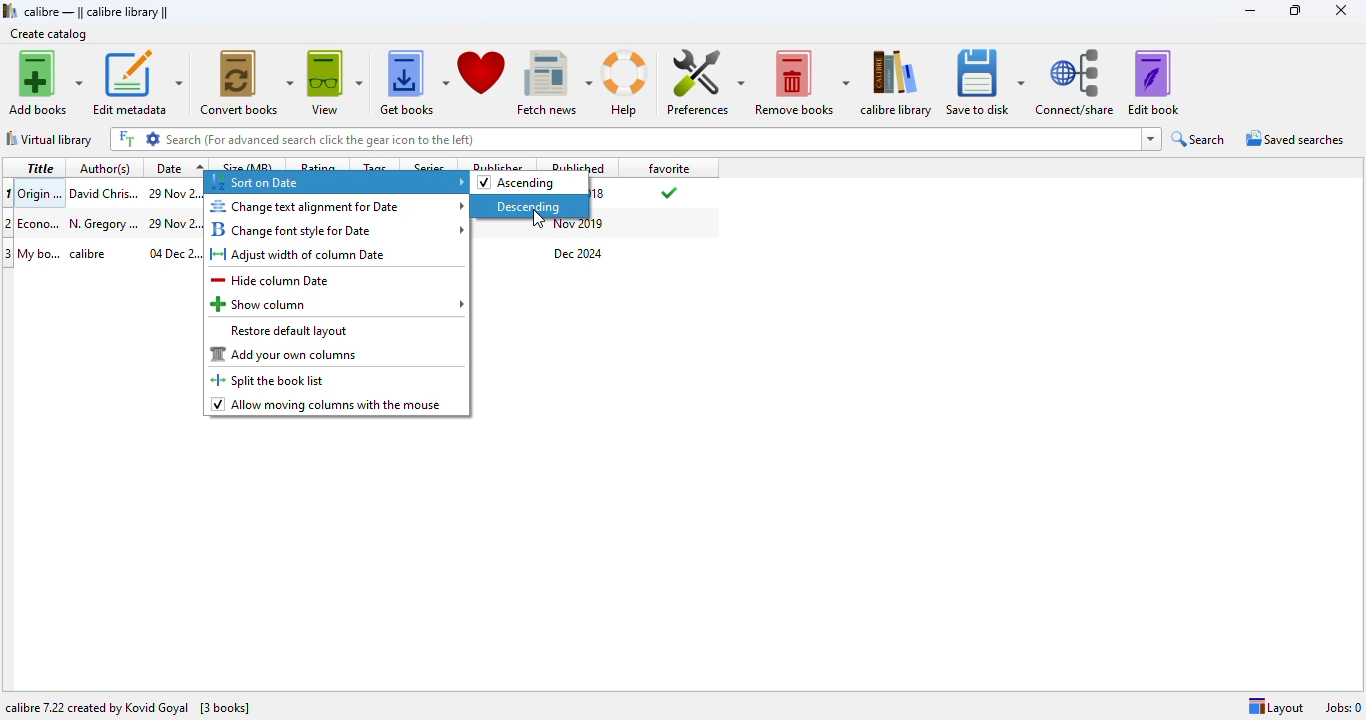 The image size is (1366, 720). What do you see at coordinates (103, 223) in the screenshot?
I see `author` at bounding box center [103, 223].